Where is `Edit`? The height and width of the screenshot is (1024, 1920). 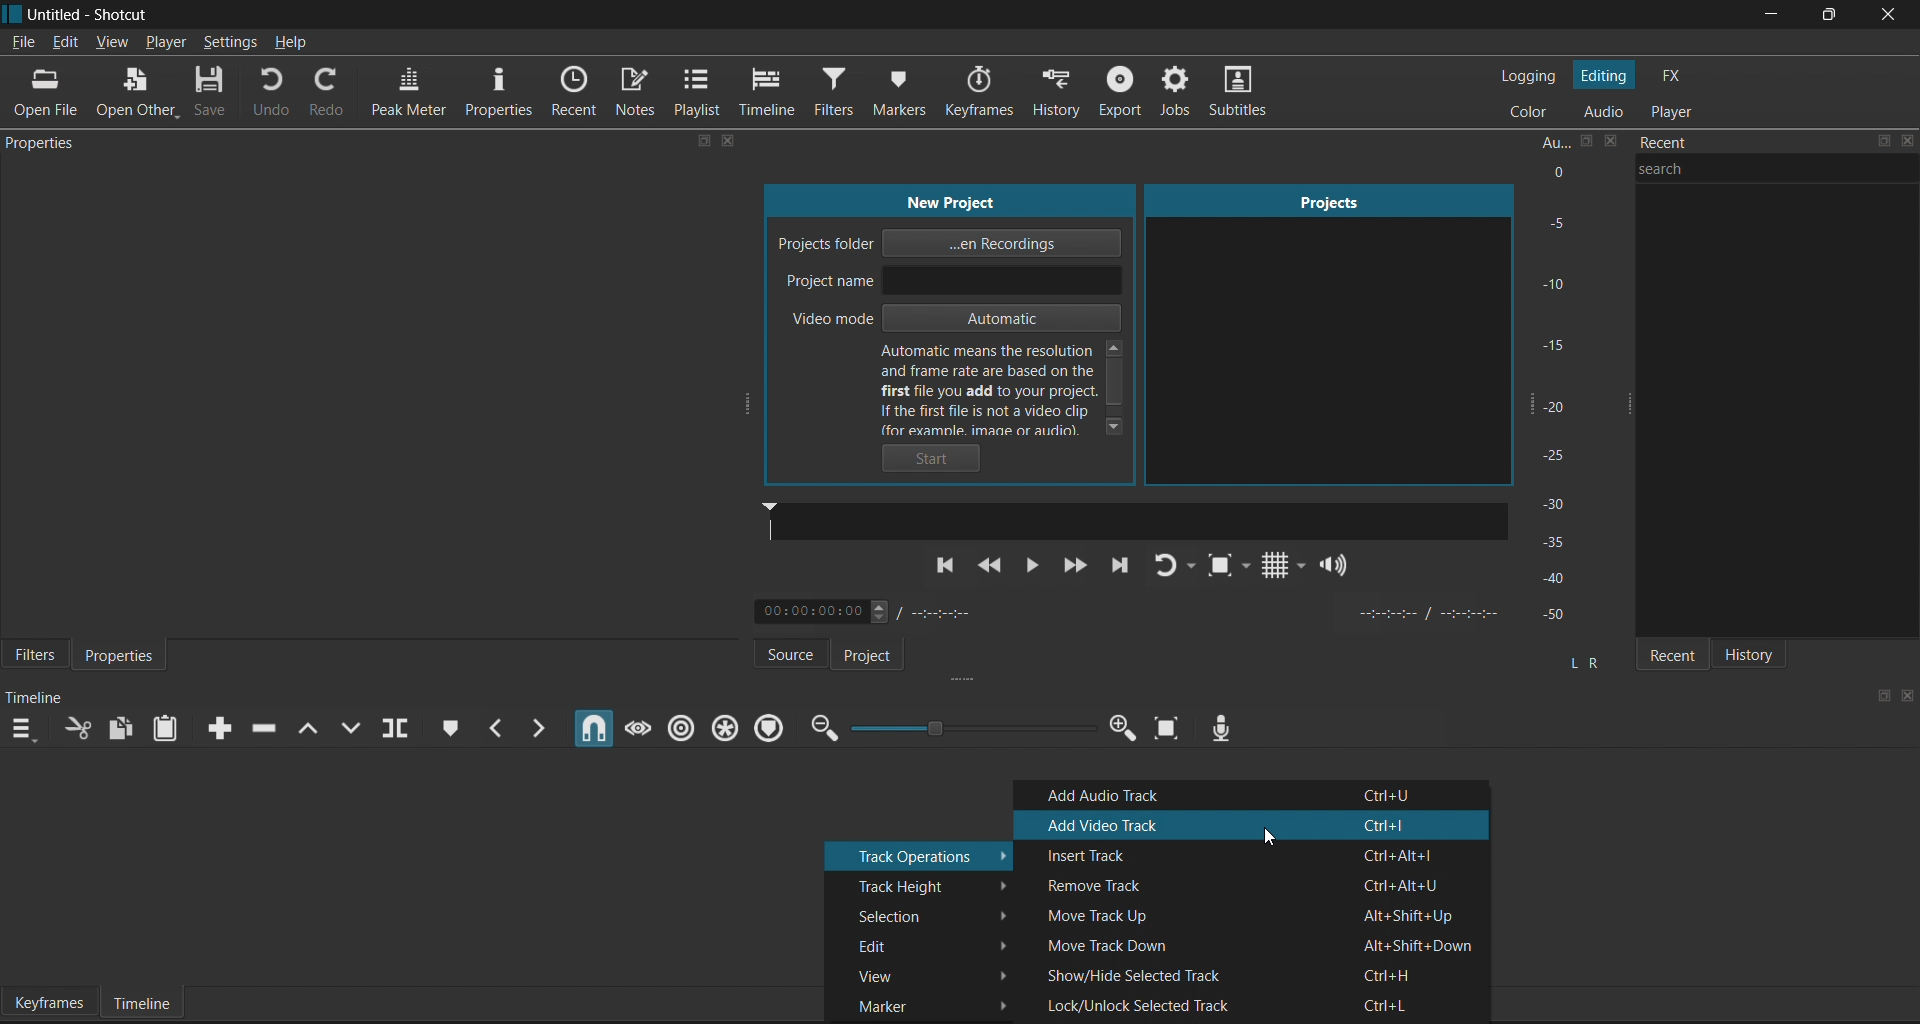
Edit is located at coordinates (926, 944).